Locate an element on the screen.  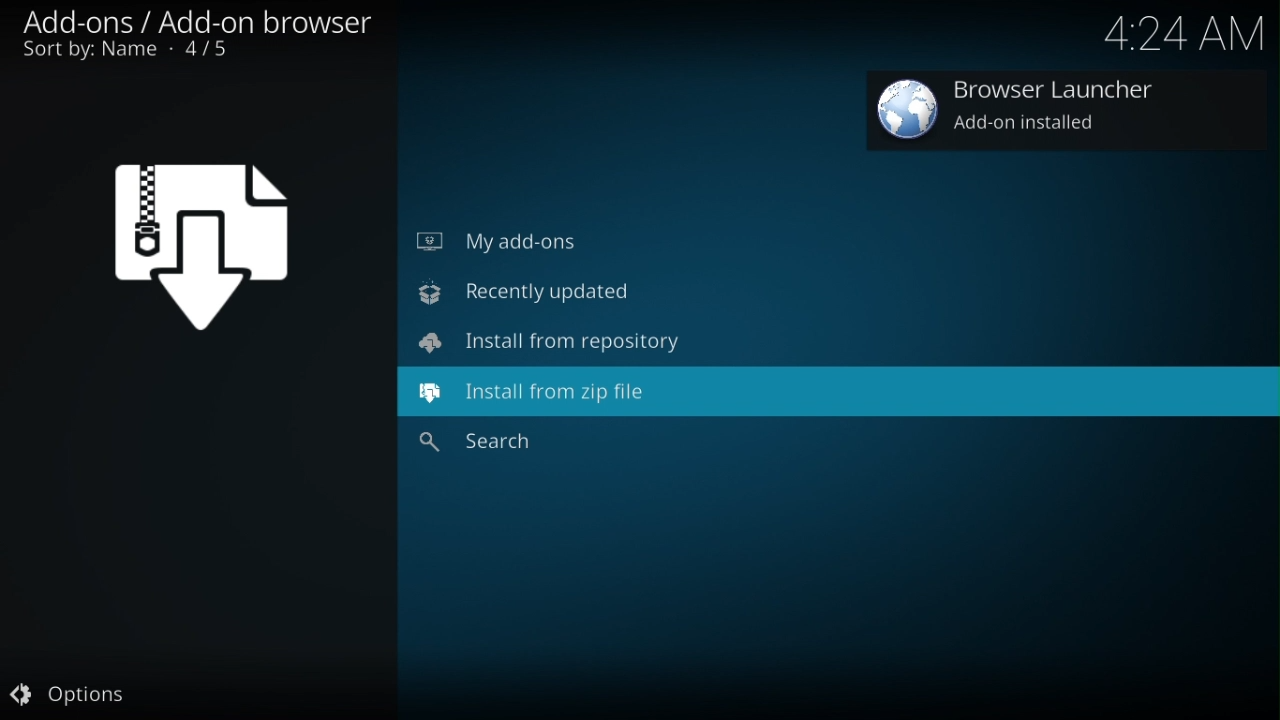
options is located at coordinates (75, 697).